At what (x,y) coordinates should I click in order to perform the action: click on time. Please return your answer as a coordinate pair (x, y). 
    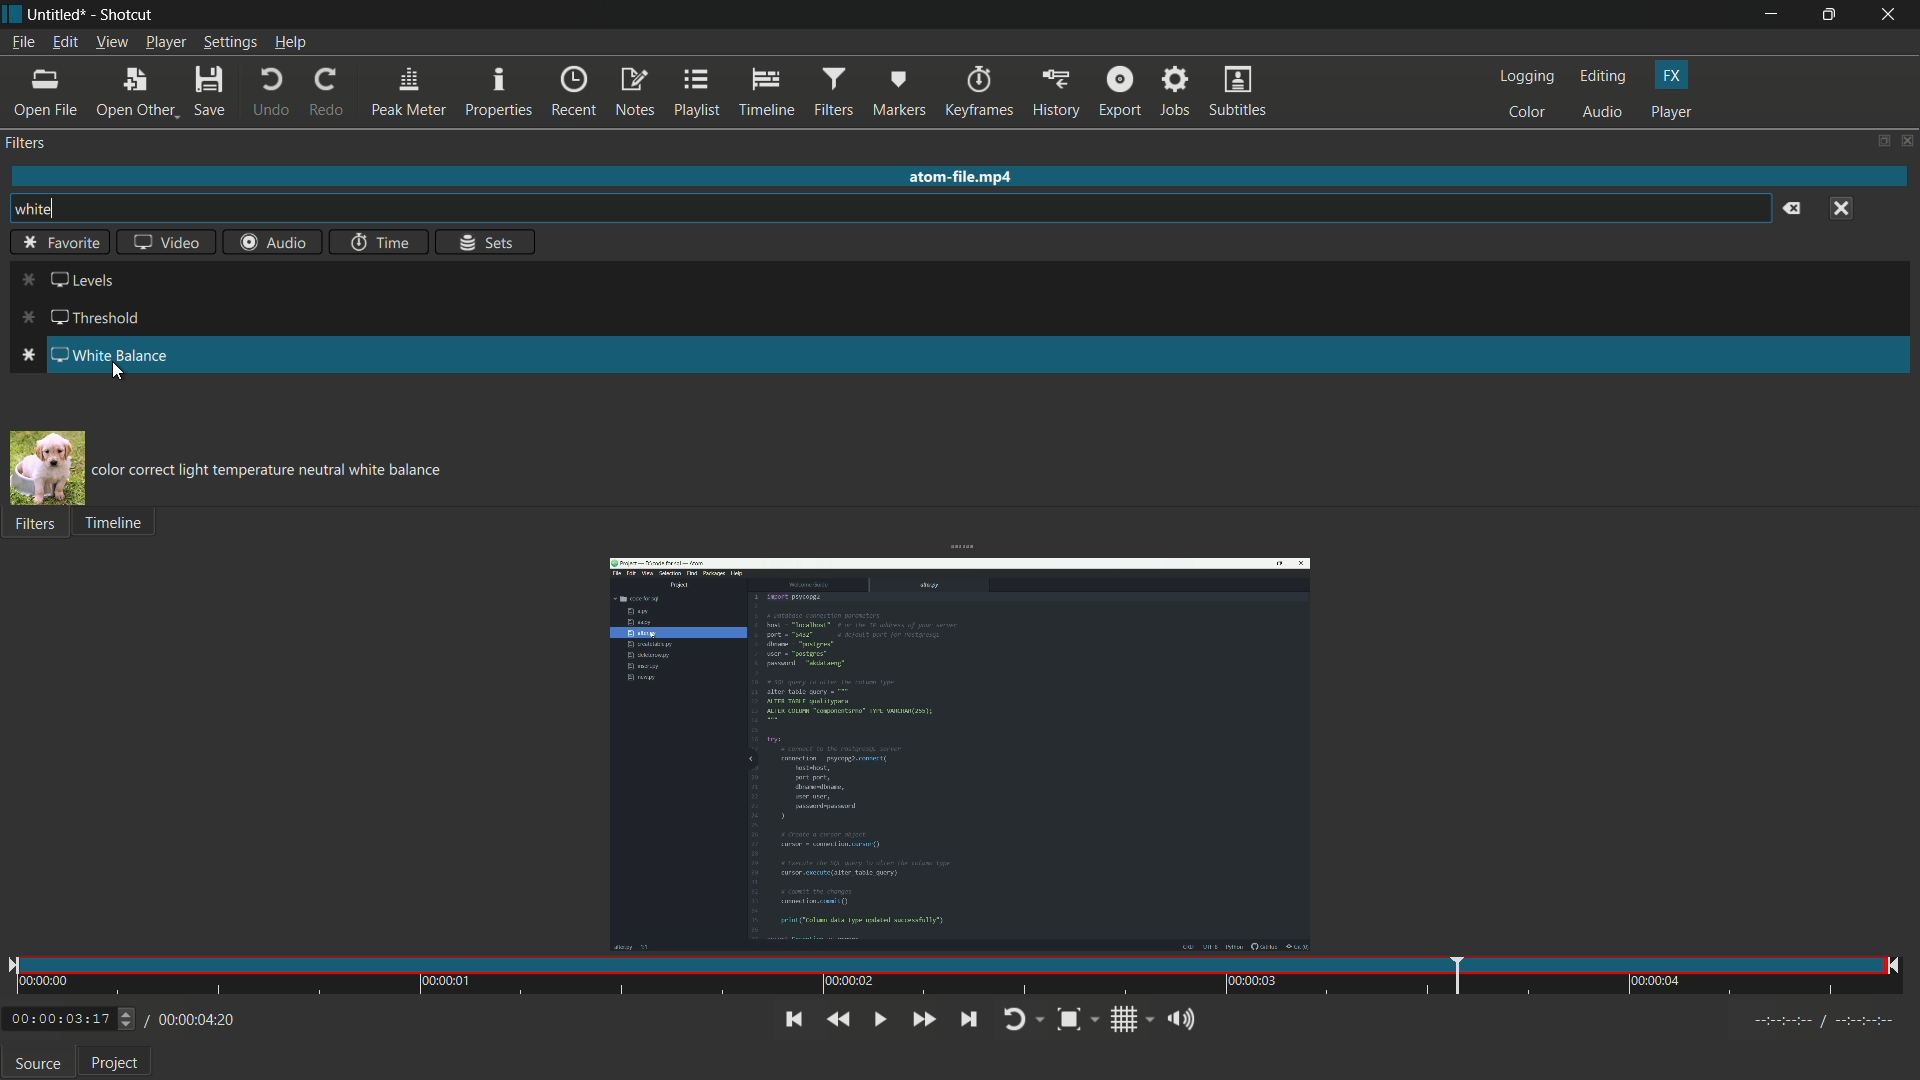
    Looking at the image, I should click on (955, 978).